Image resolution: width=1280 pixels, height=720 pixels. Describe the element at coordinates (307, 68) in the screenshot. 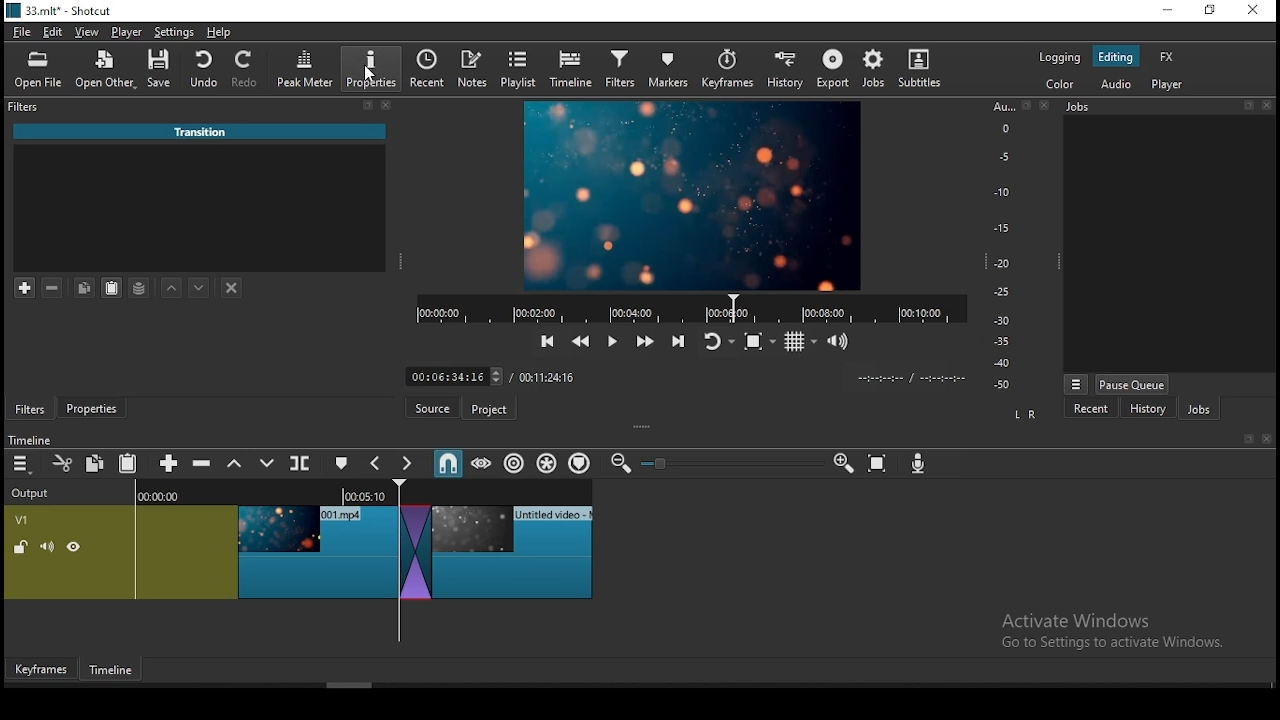

I see `peak meter` at that location.